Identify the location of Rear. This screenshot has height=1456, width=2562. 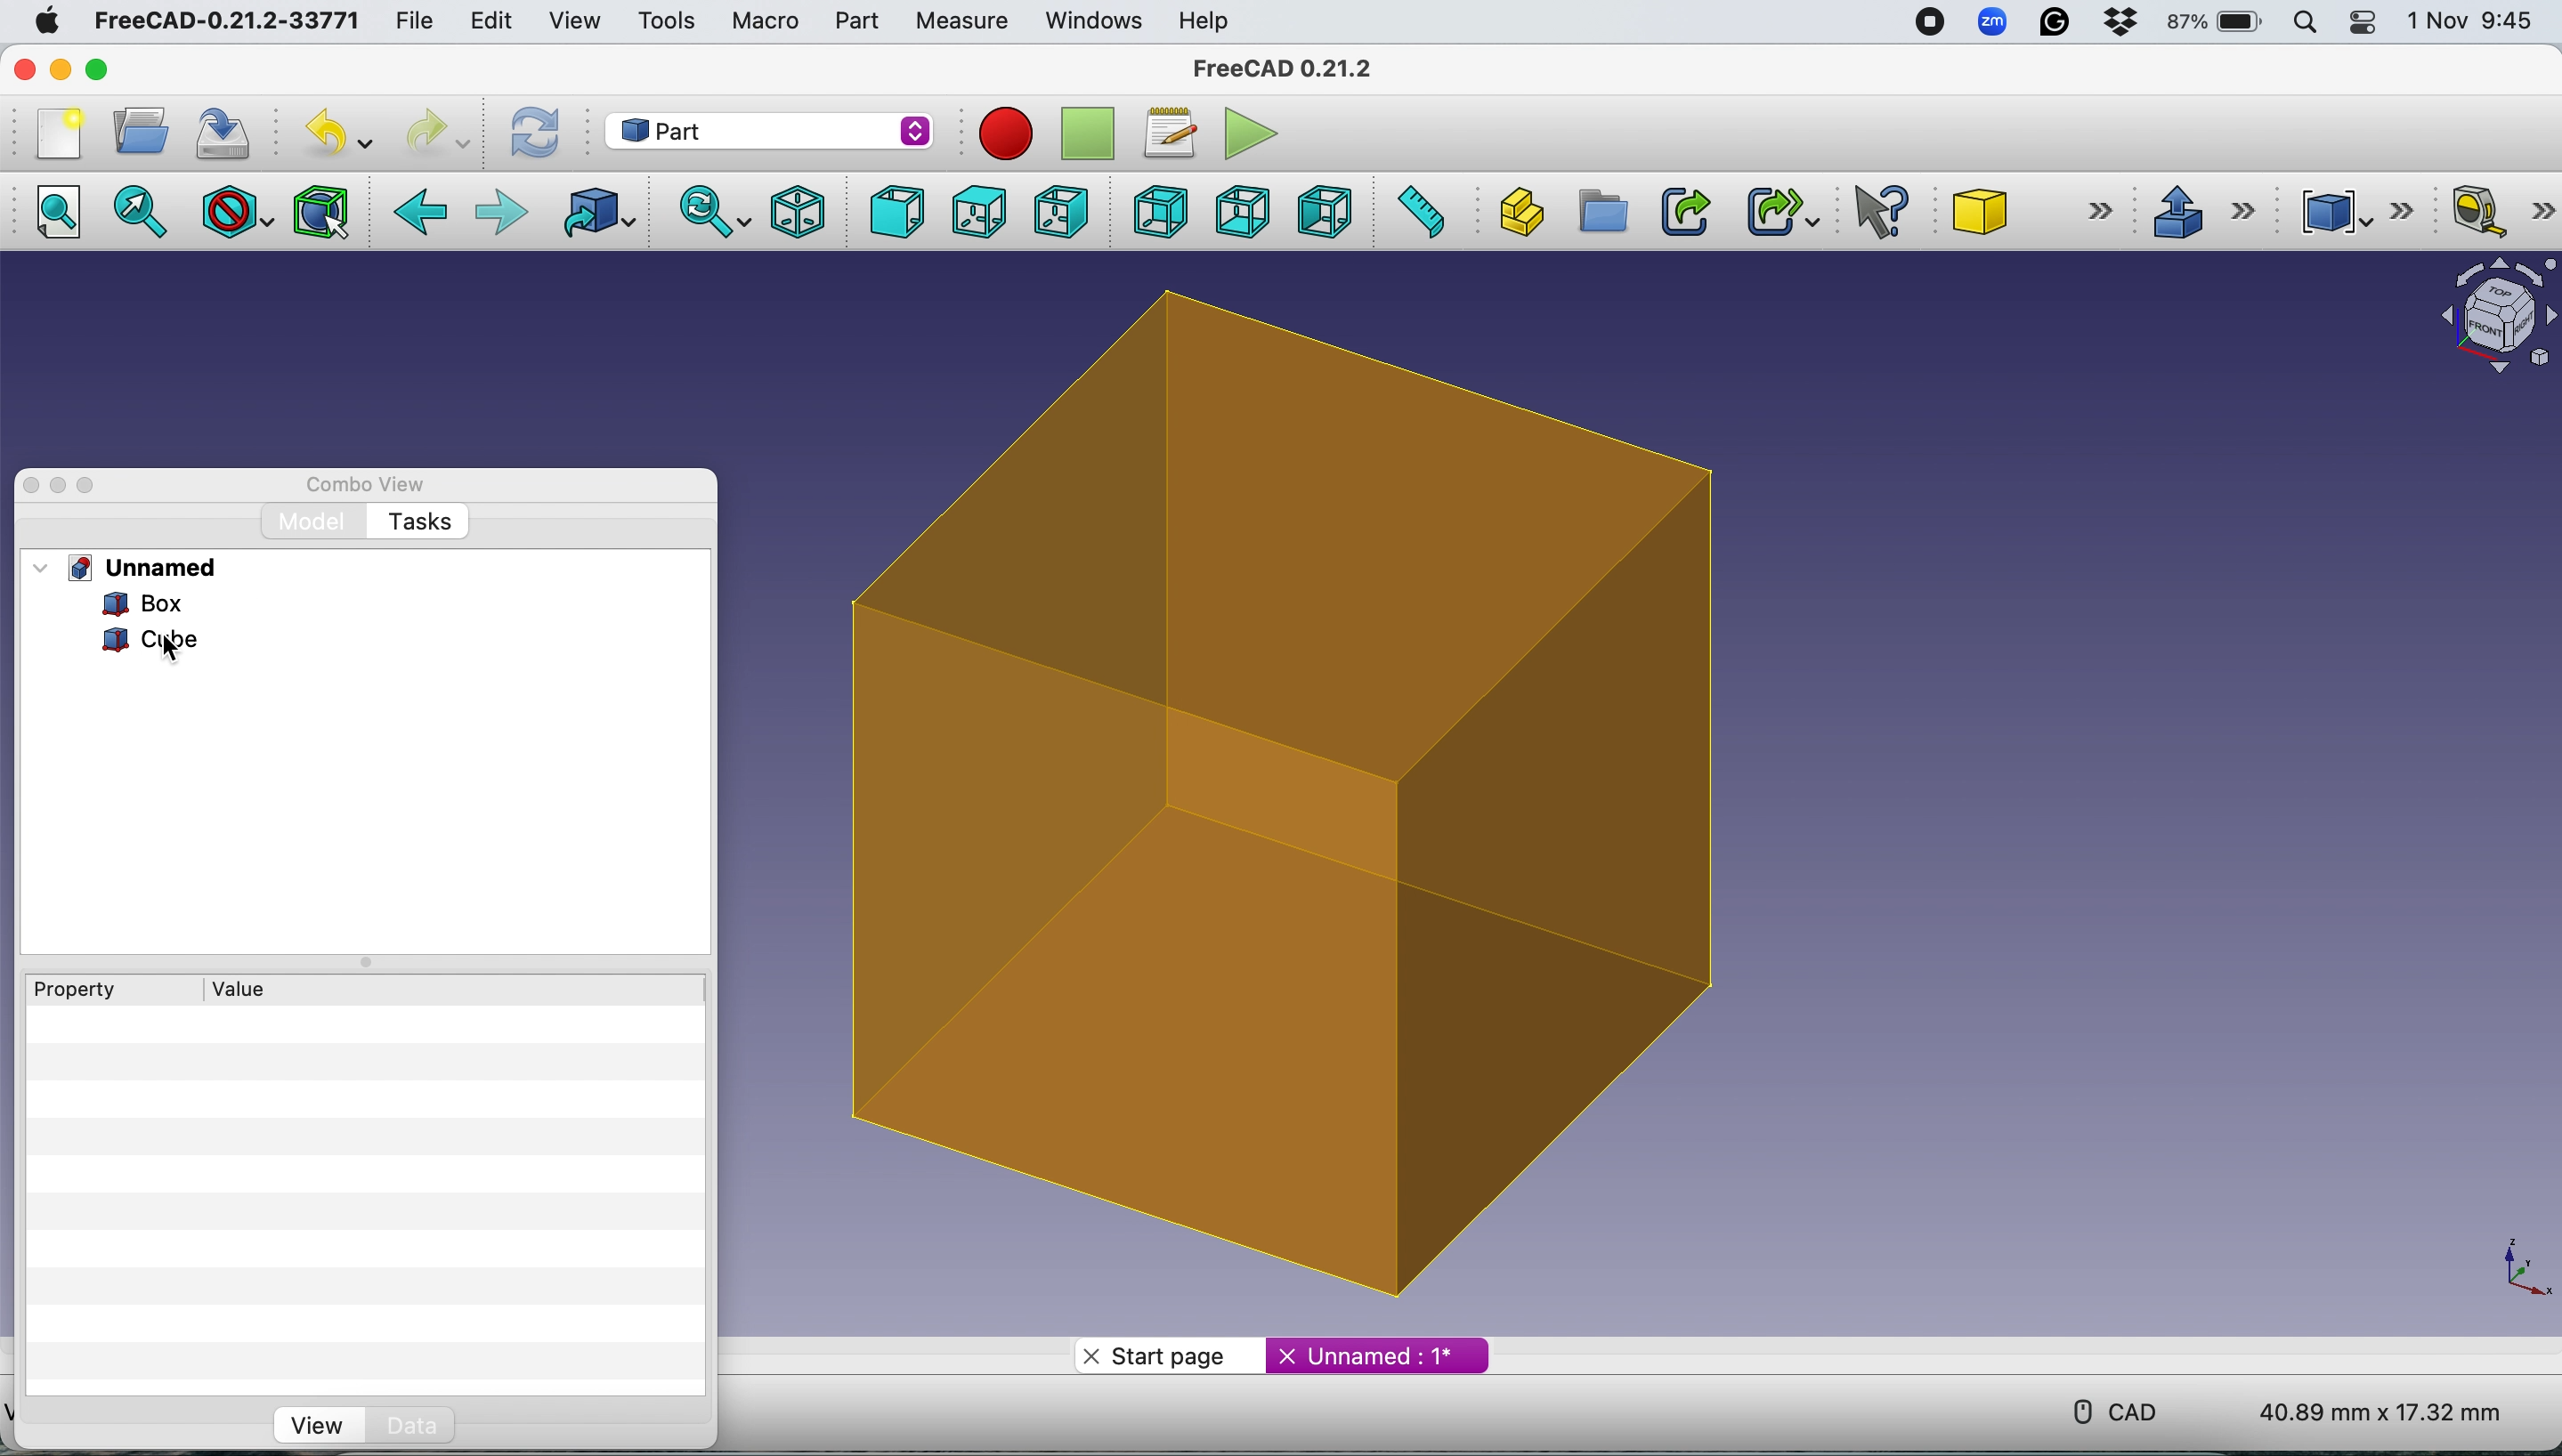
(1155, 211).